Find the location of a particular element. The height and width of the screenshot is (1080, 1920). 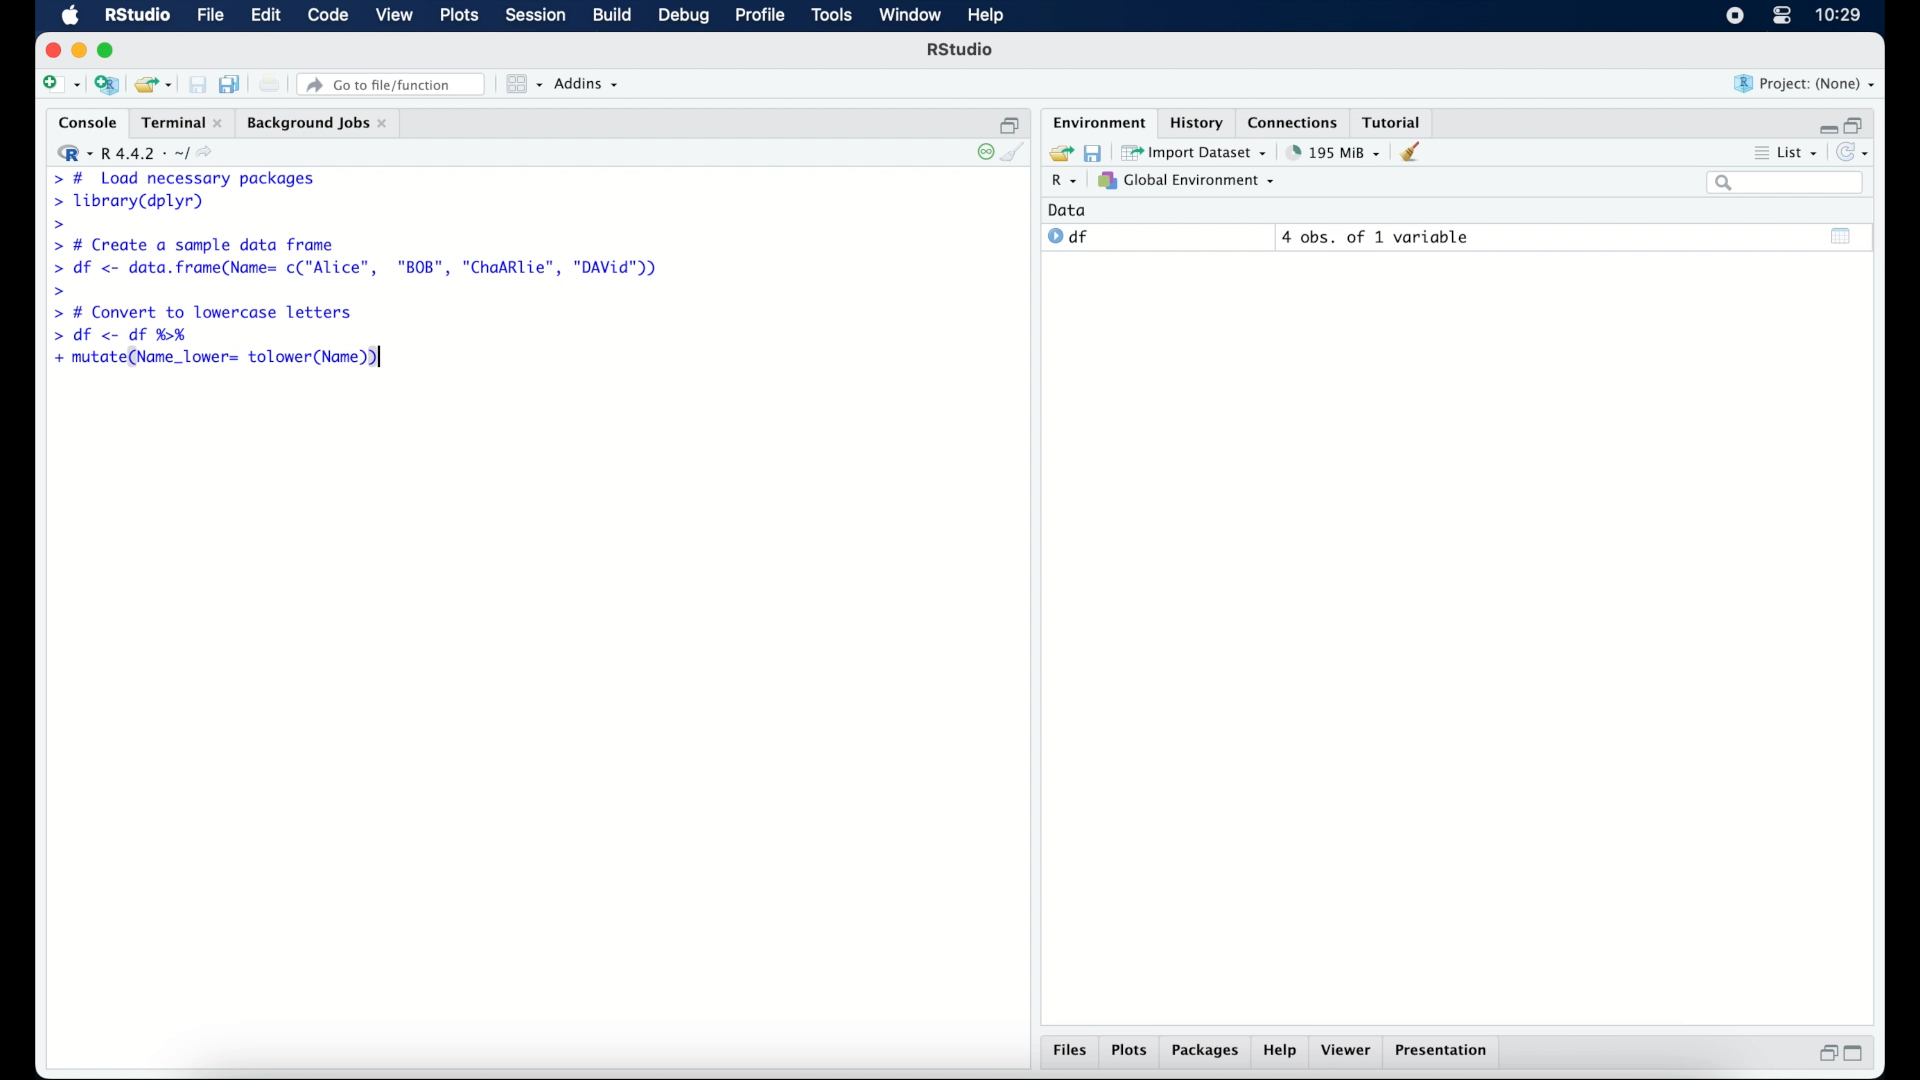

10.27 is located at coordinates (1838, 15).